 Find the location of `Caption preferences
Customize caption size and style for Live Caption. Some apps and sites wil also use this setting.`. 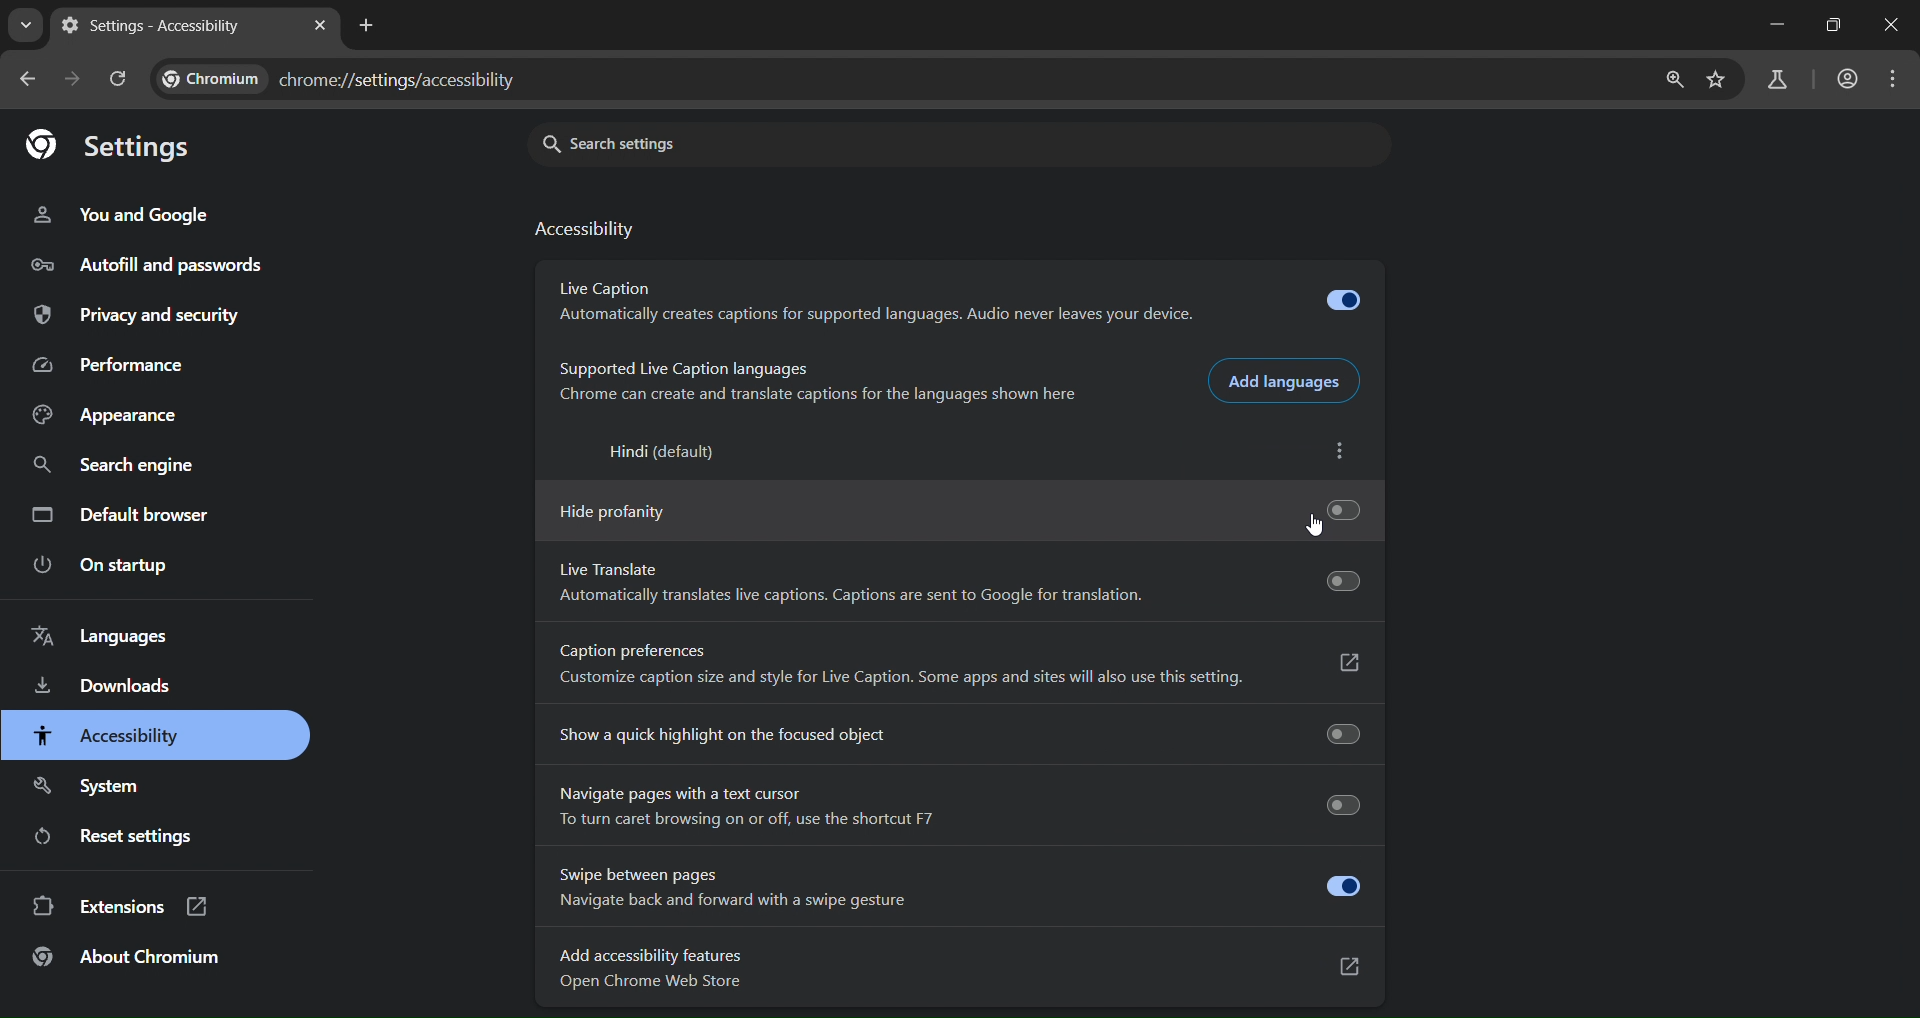

Caption preferences
Customize caption size and style for Live Caption. Some apps and sites wil also use this setting. is located at coordinates (953, 668).